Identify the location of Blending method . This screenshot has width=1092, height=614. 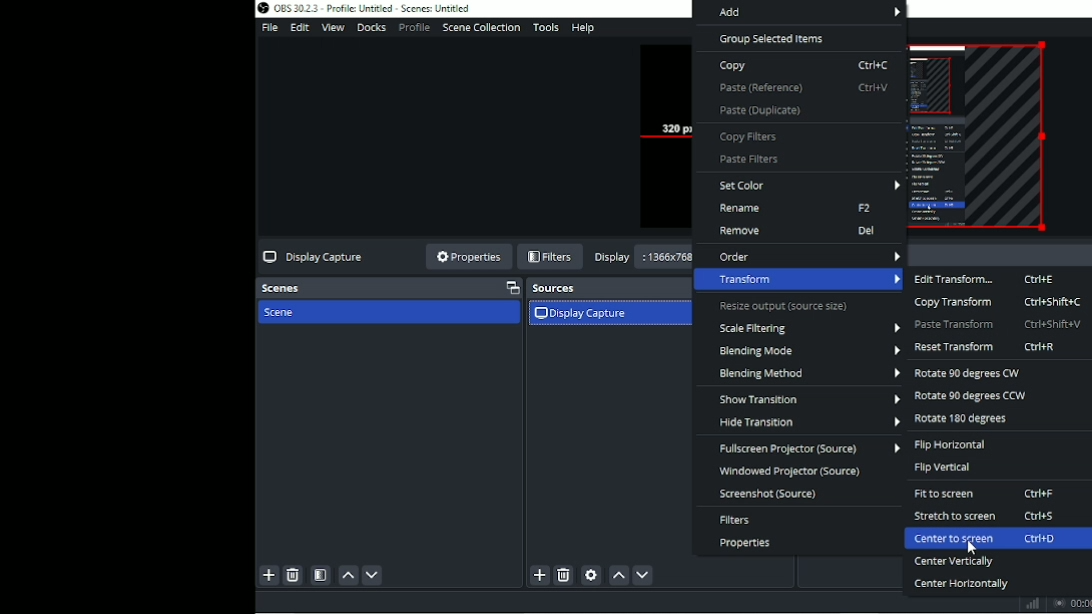
(806, 374).